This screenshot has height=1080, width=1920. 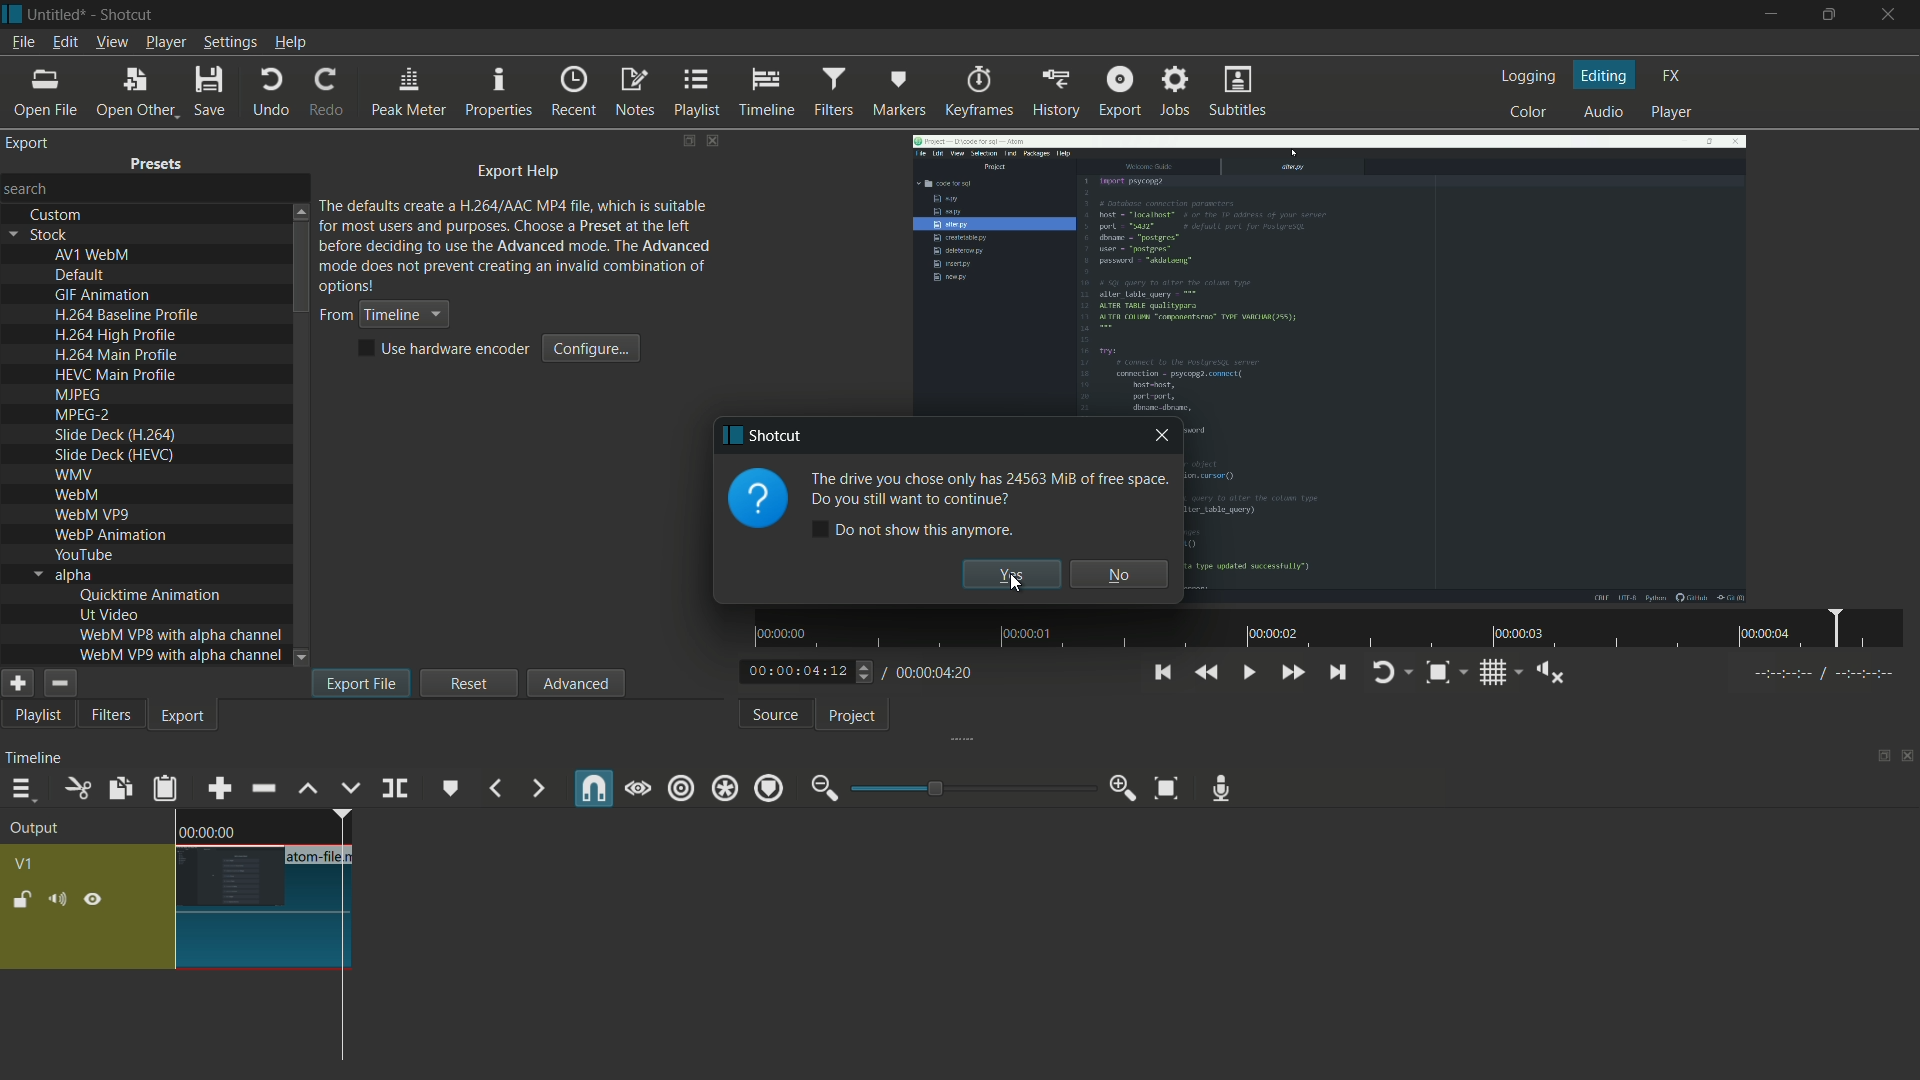 I want to click on webm, so click(x=80, y=497).